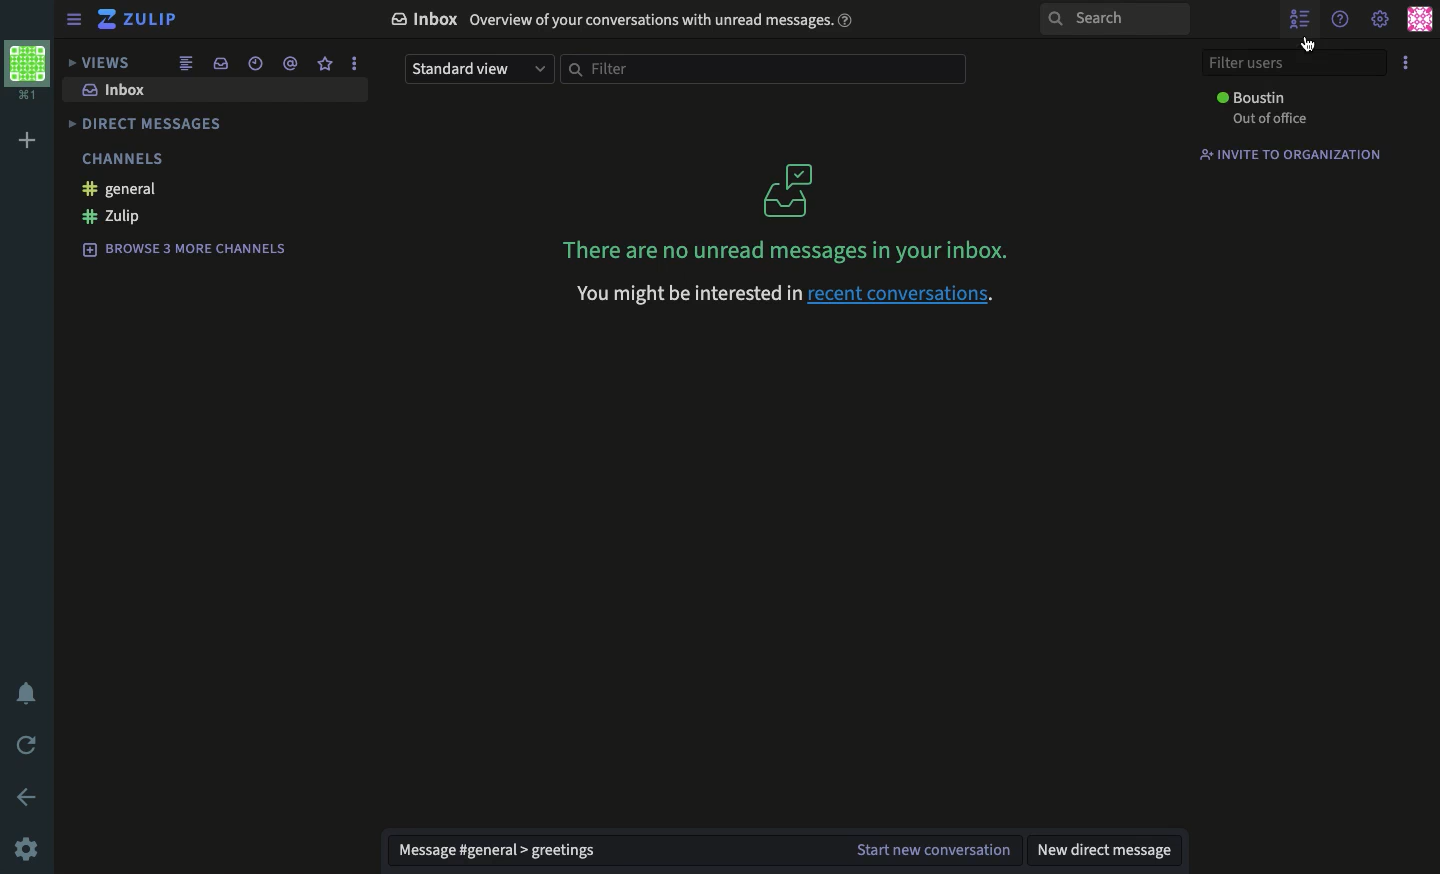  What do you see at coordinates (29, 746) in the screenshot?
I see `refresh` at bounding box center [29, 746].